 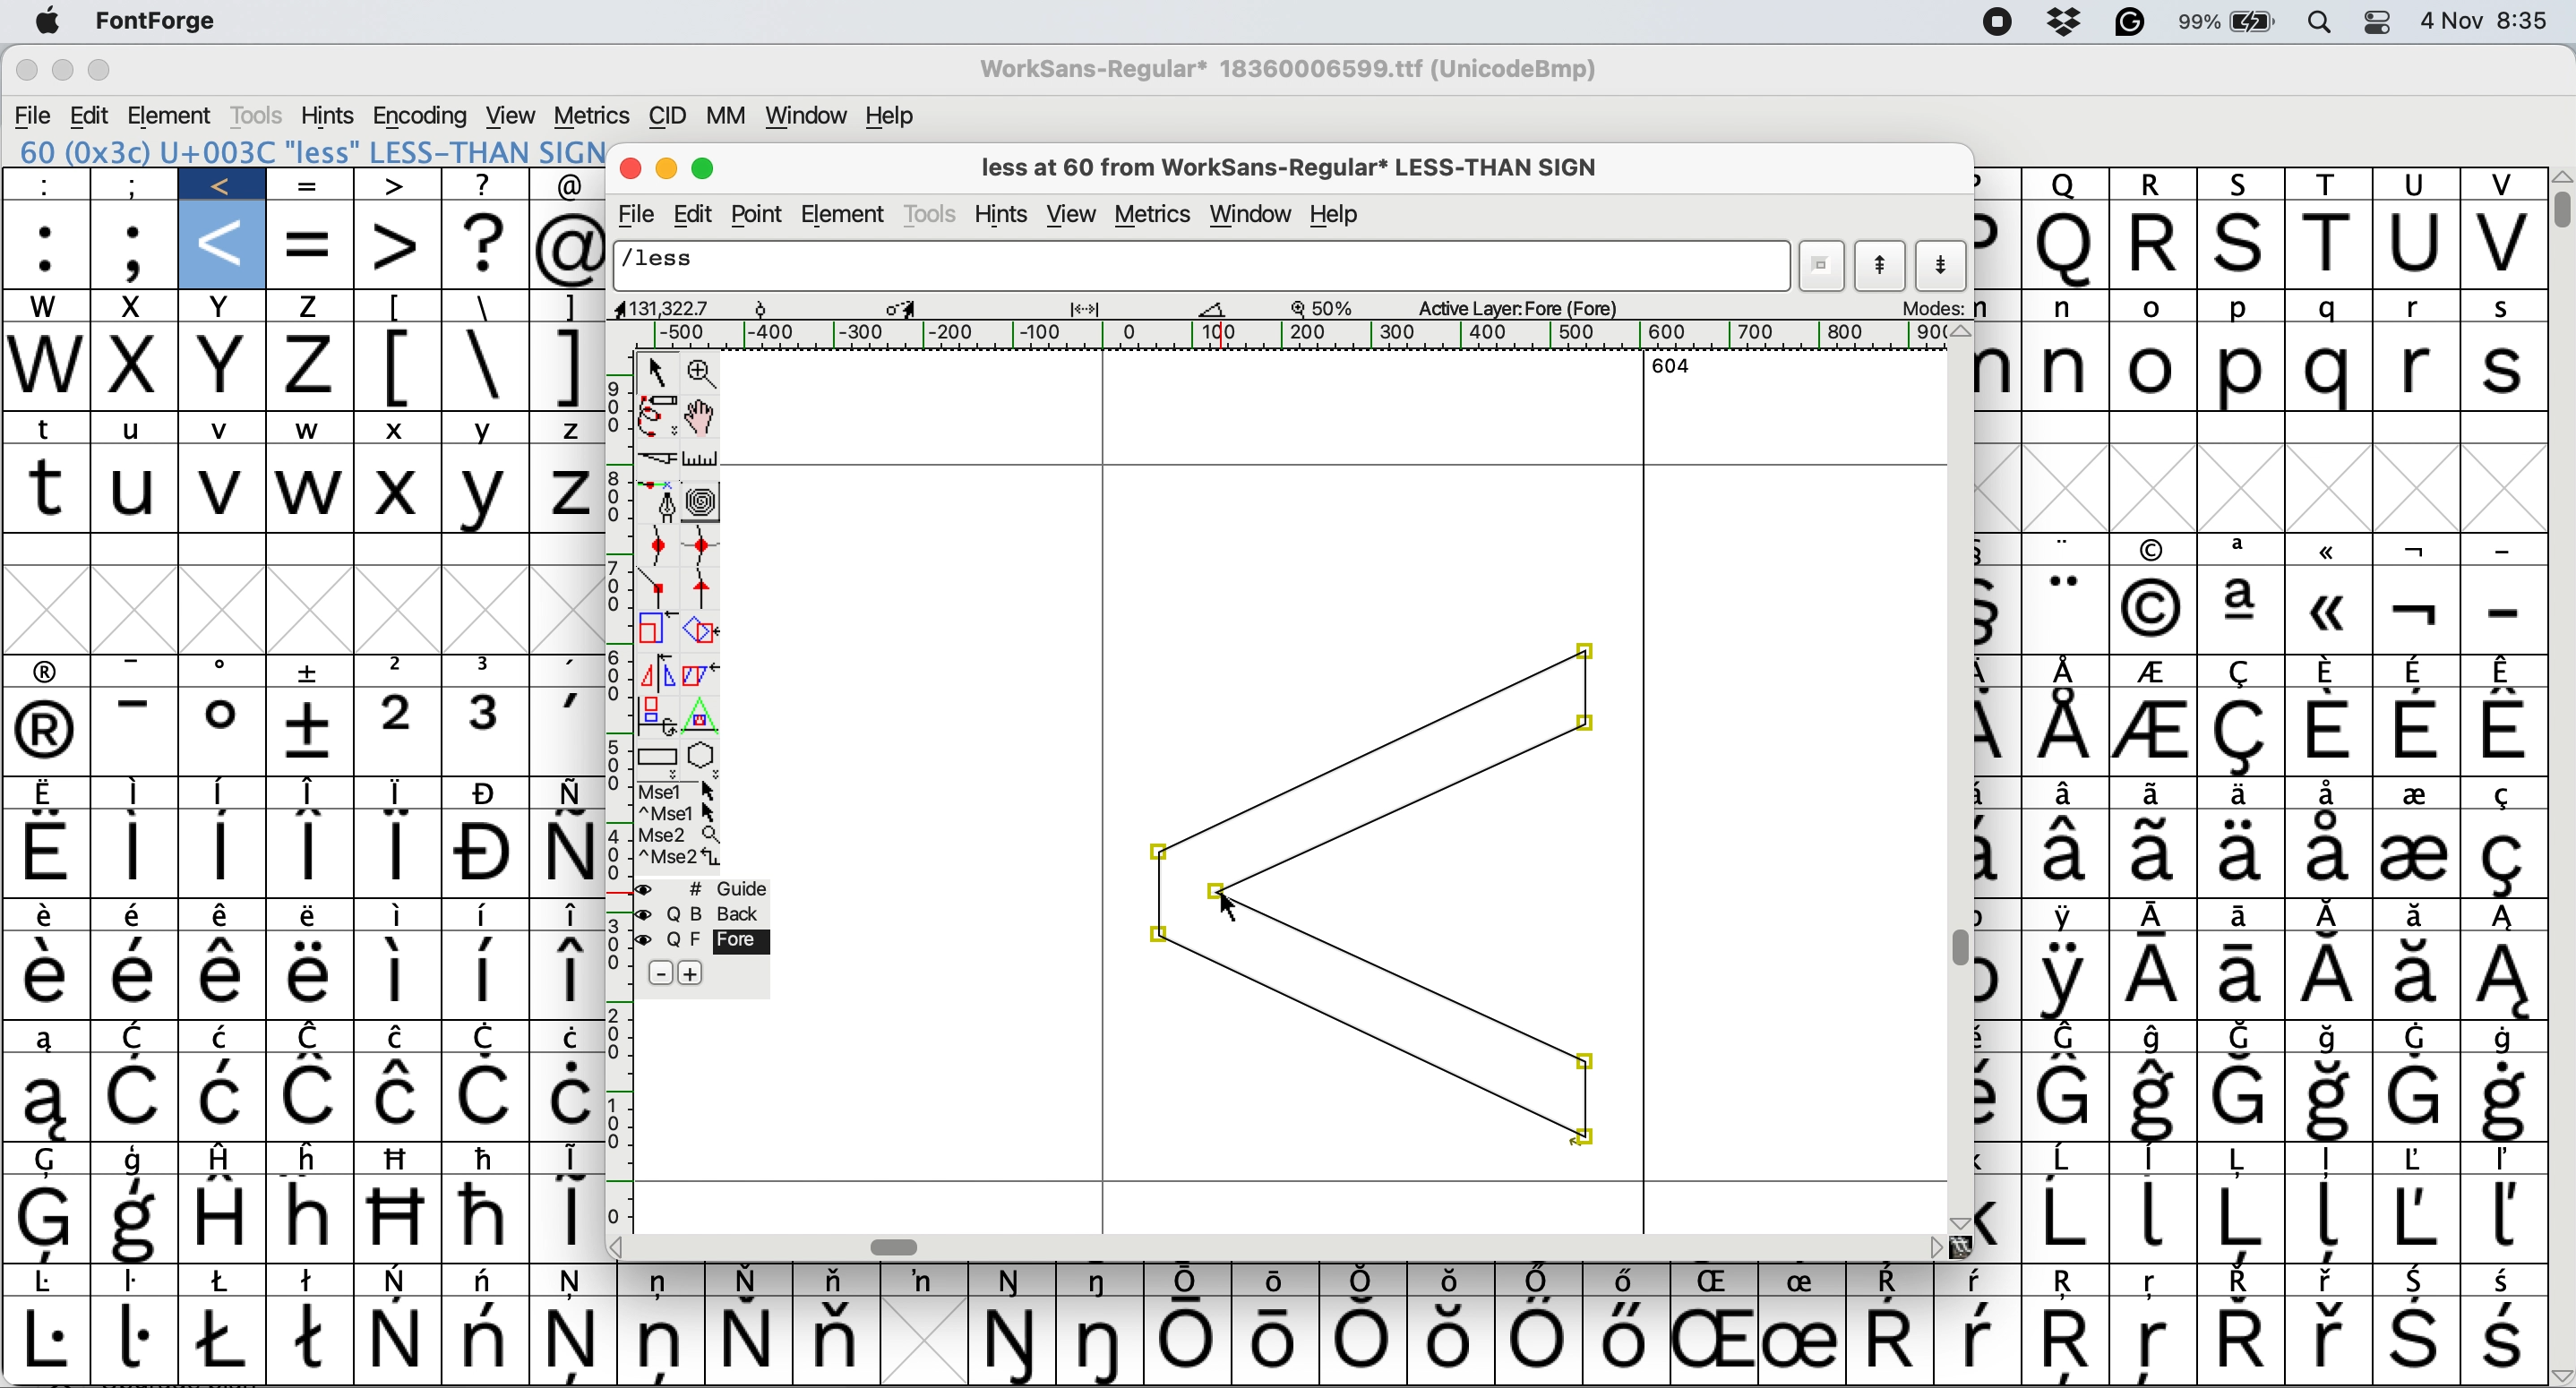 What do you see at coordinates (2160, 547) in the screenshot?
I see `Symbol` at bounding box center [2160, 547].